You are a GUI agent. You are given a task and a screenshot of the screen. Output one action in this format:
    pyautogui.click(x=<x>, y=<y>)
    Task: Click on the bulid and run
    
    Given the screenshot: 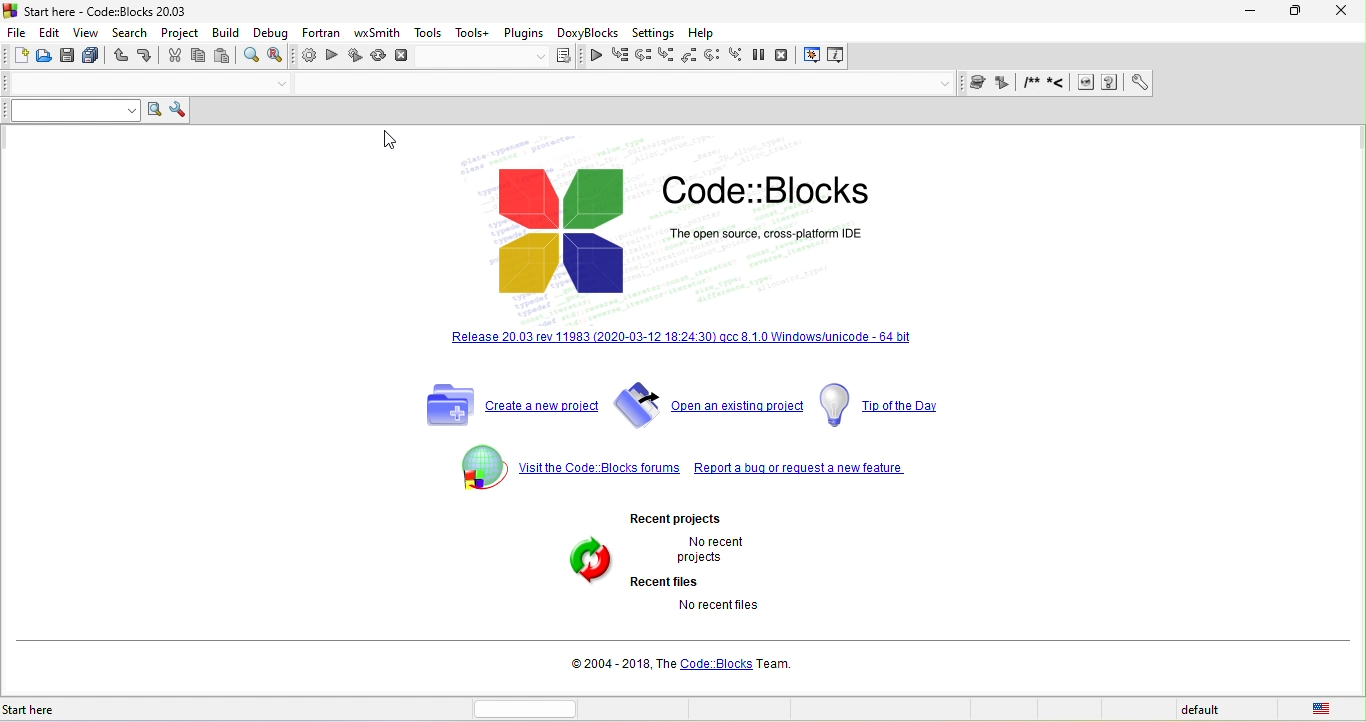 What is the action you would take?
    pyautogui.click(x=356, y=57)
    